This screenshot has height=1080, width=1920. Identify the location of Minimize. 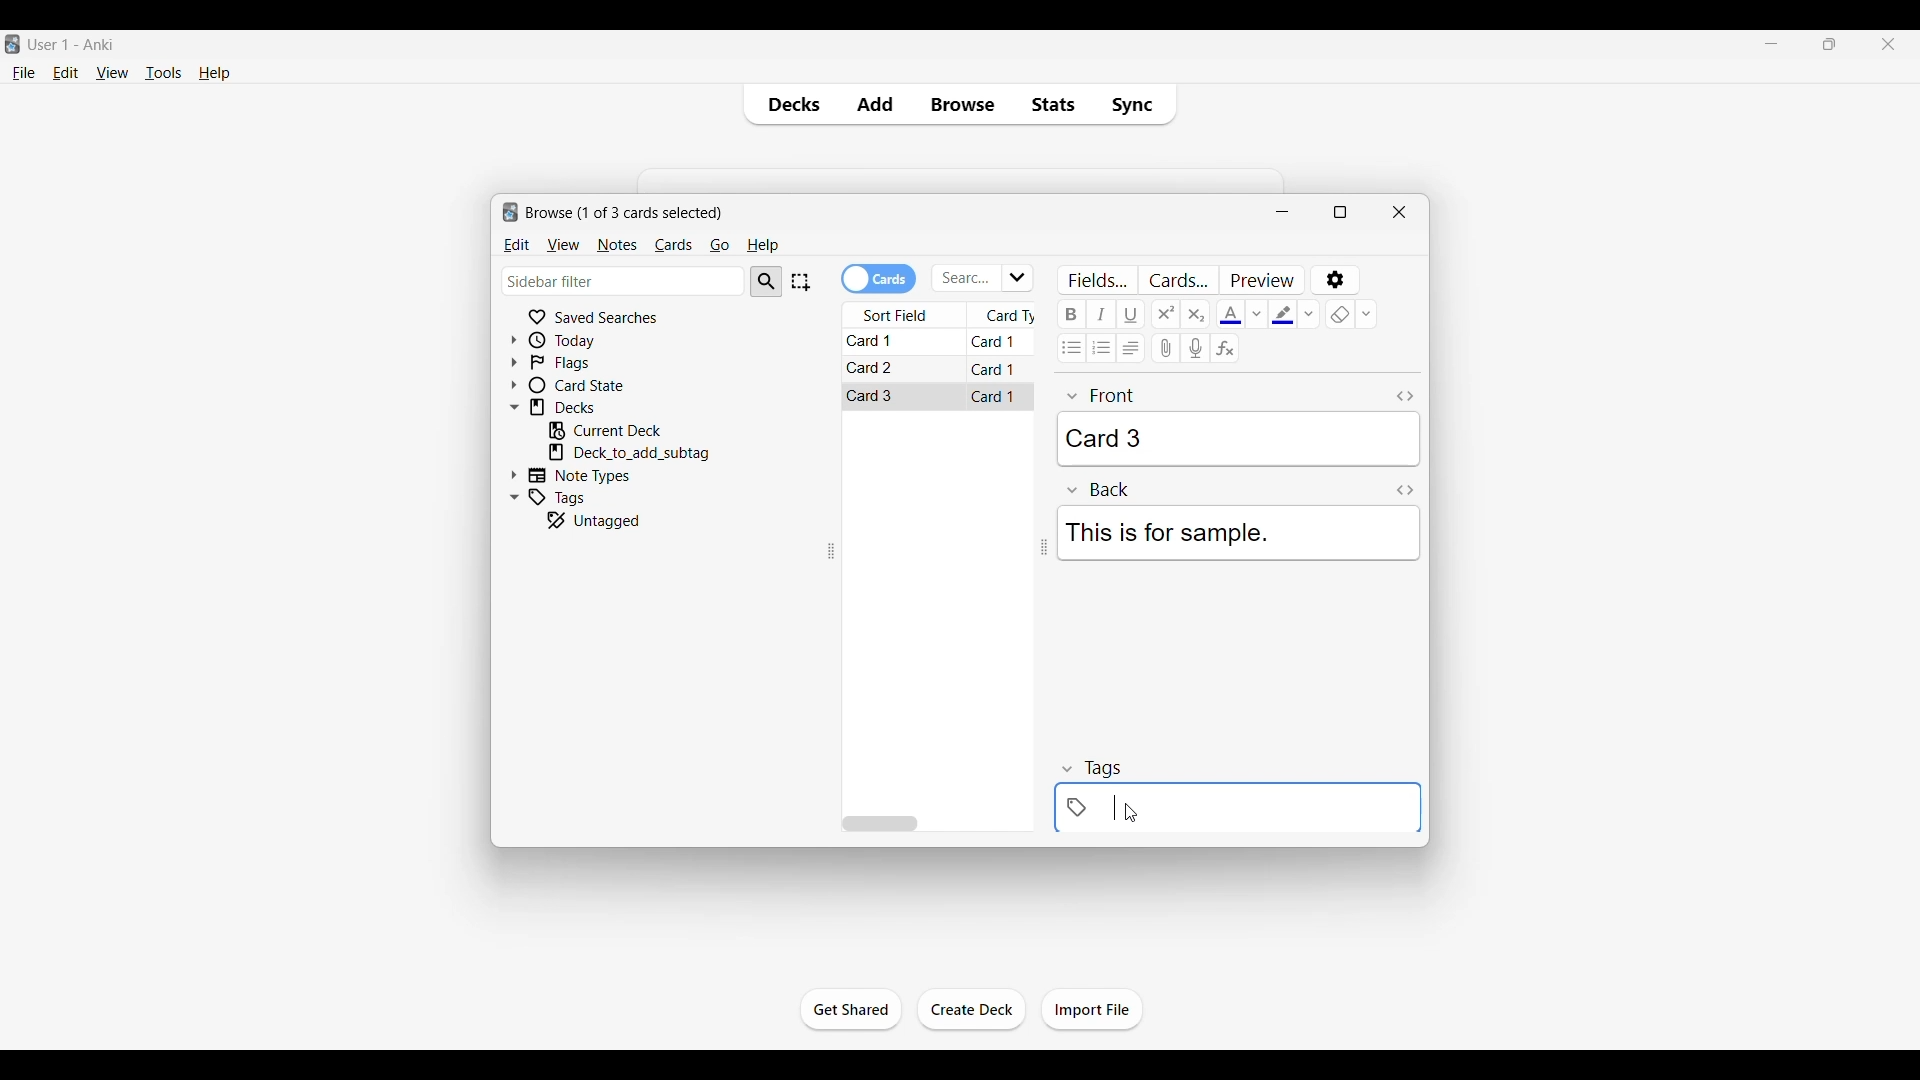
(1771, 43).